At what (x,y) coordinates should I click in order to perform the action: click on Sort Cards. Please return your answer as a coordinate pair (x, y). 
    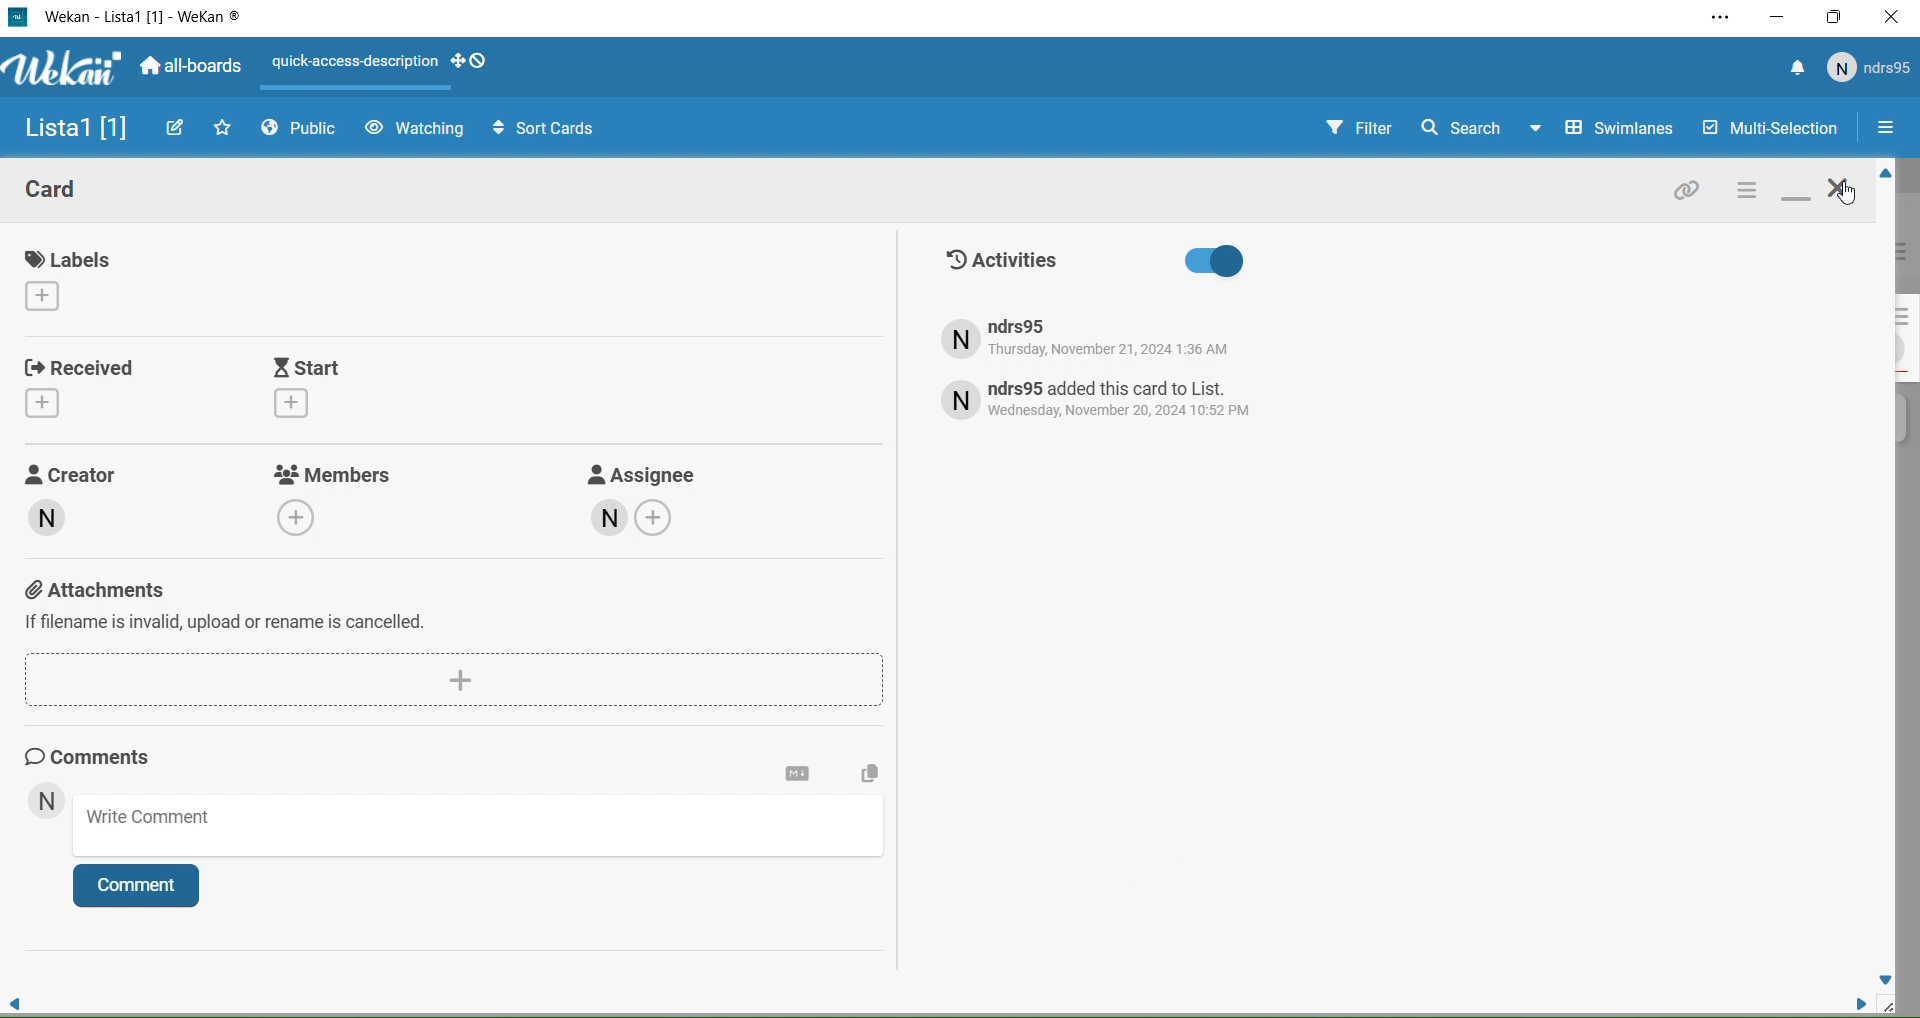
    Looking at the image, I should click on (534, 127).